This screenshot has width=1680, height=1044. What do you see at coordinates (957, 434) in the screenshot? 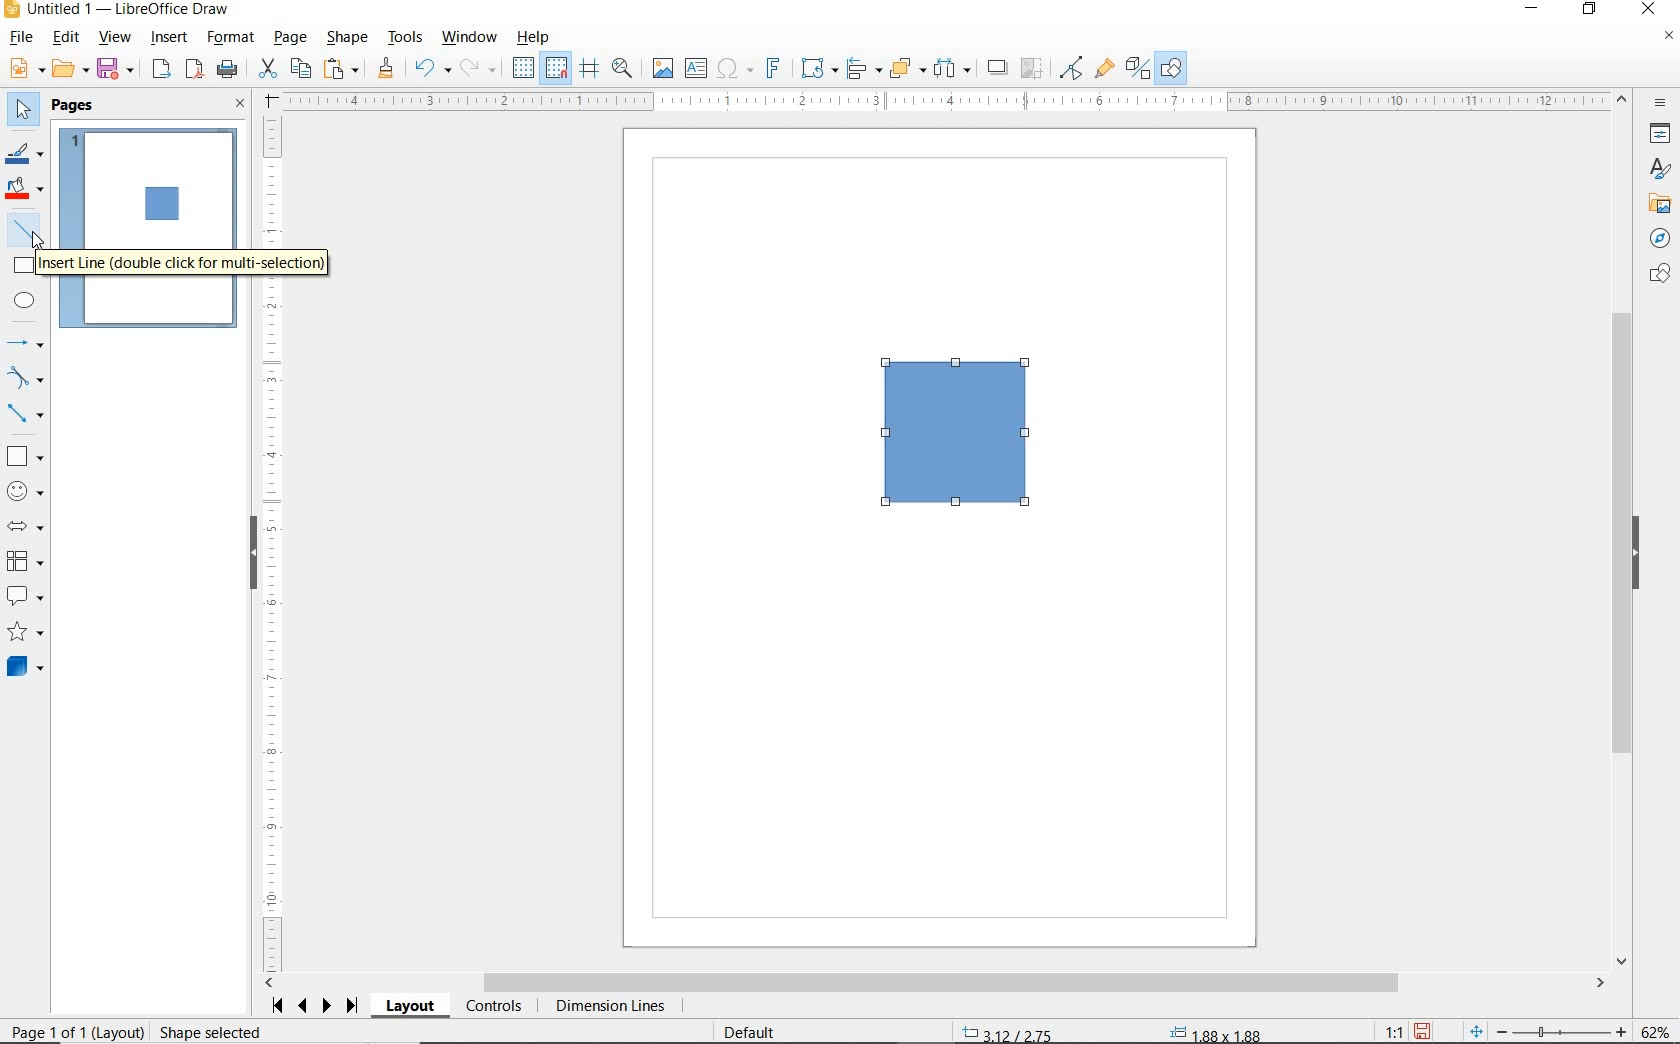
I see `SQUARE` at bounding box center [957, 434].